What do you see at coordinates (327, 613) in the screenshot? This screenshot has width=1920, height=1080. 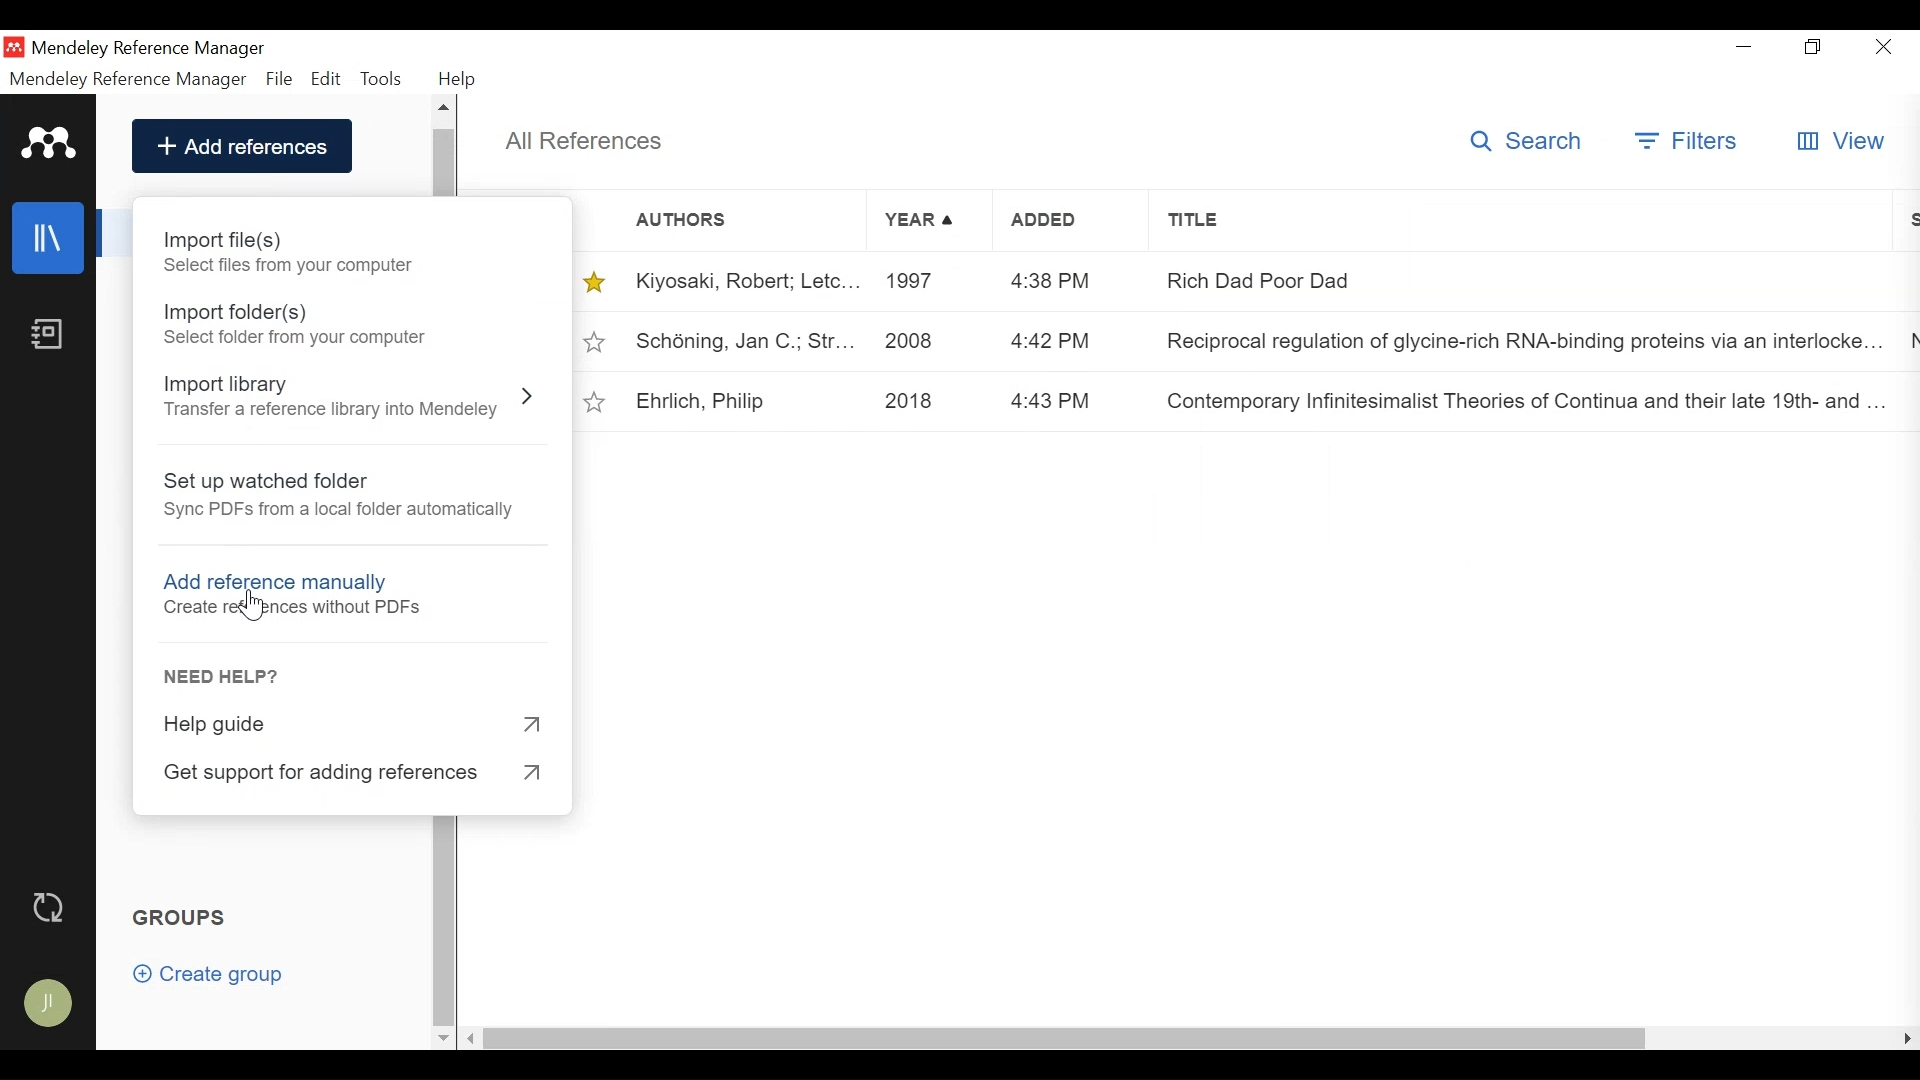 I see `create references without PDF` at bounding box center [327, 613].